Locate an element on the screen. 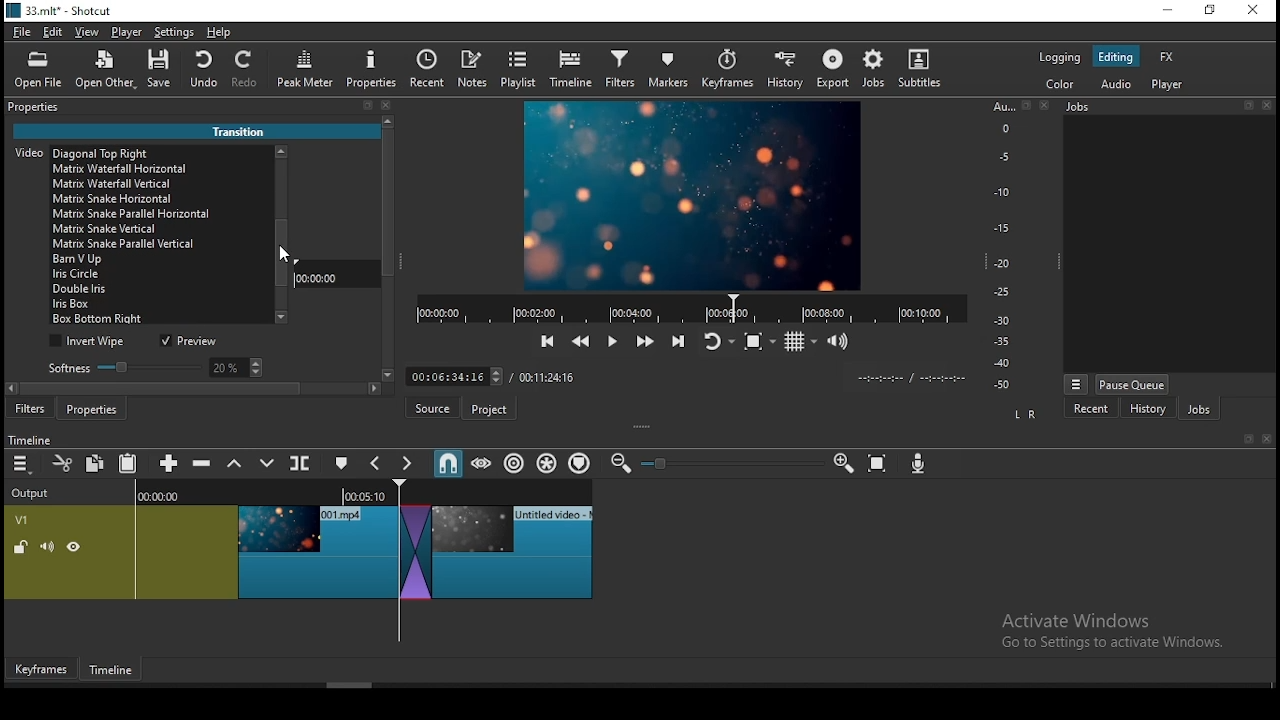 This screenshot has width=1280, height=720. transition option is located at coordinates (161, 274).